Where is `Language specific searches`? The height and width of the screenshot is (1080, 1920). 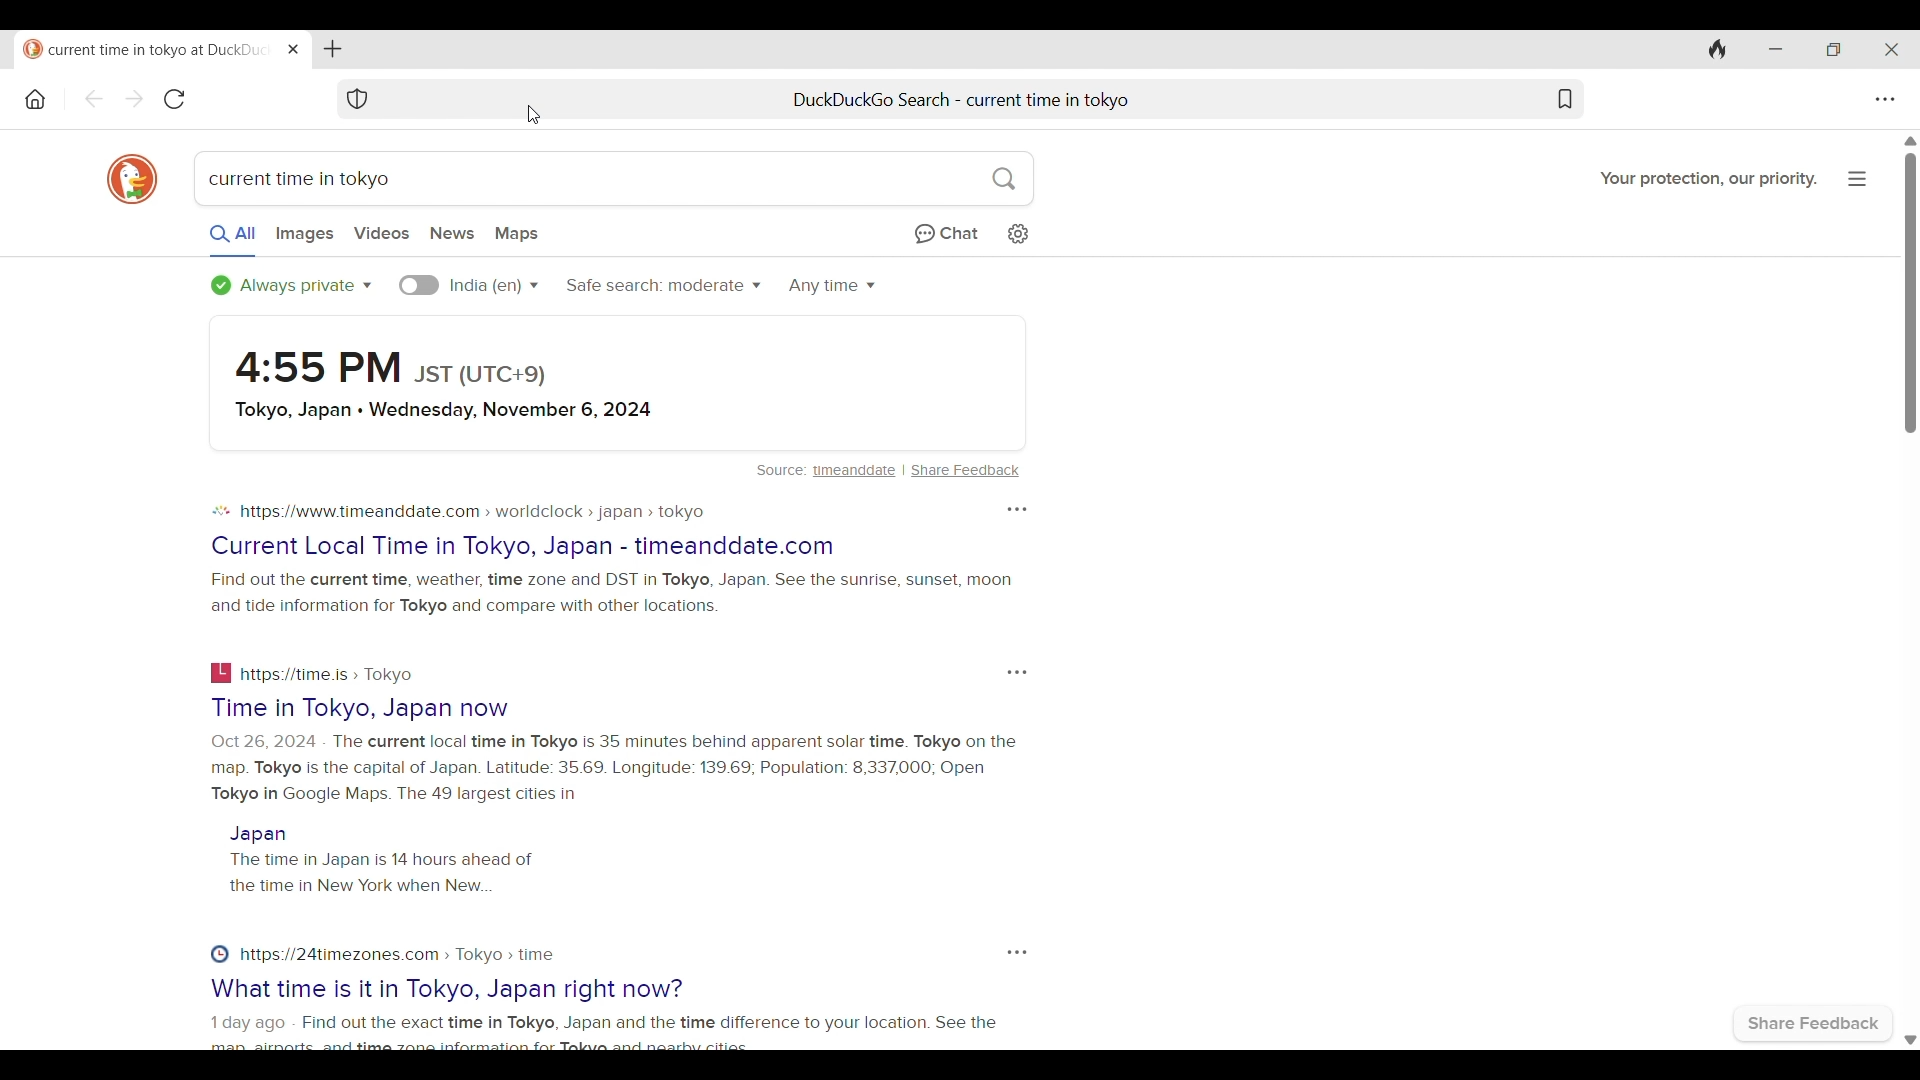
Language specific searches is located at coordinates (419, 285).